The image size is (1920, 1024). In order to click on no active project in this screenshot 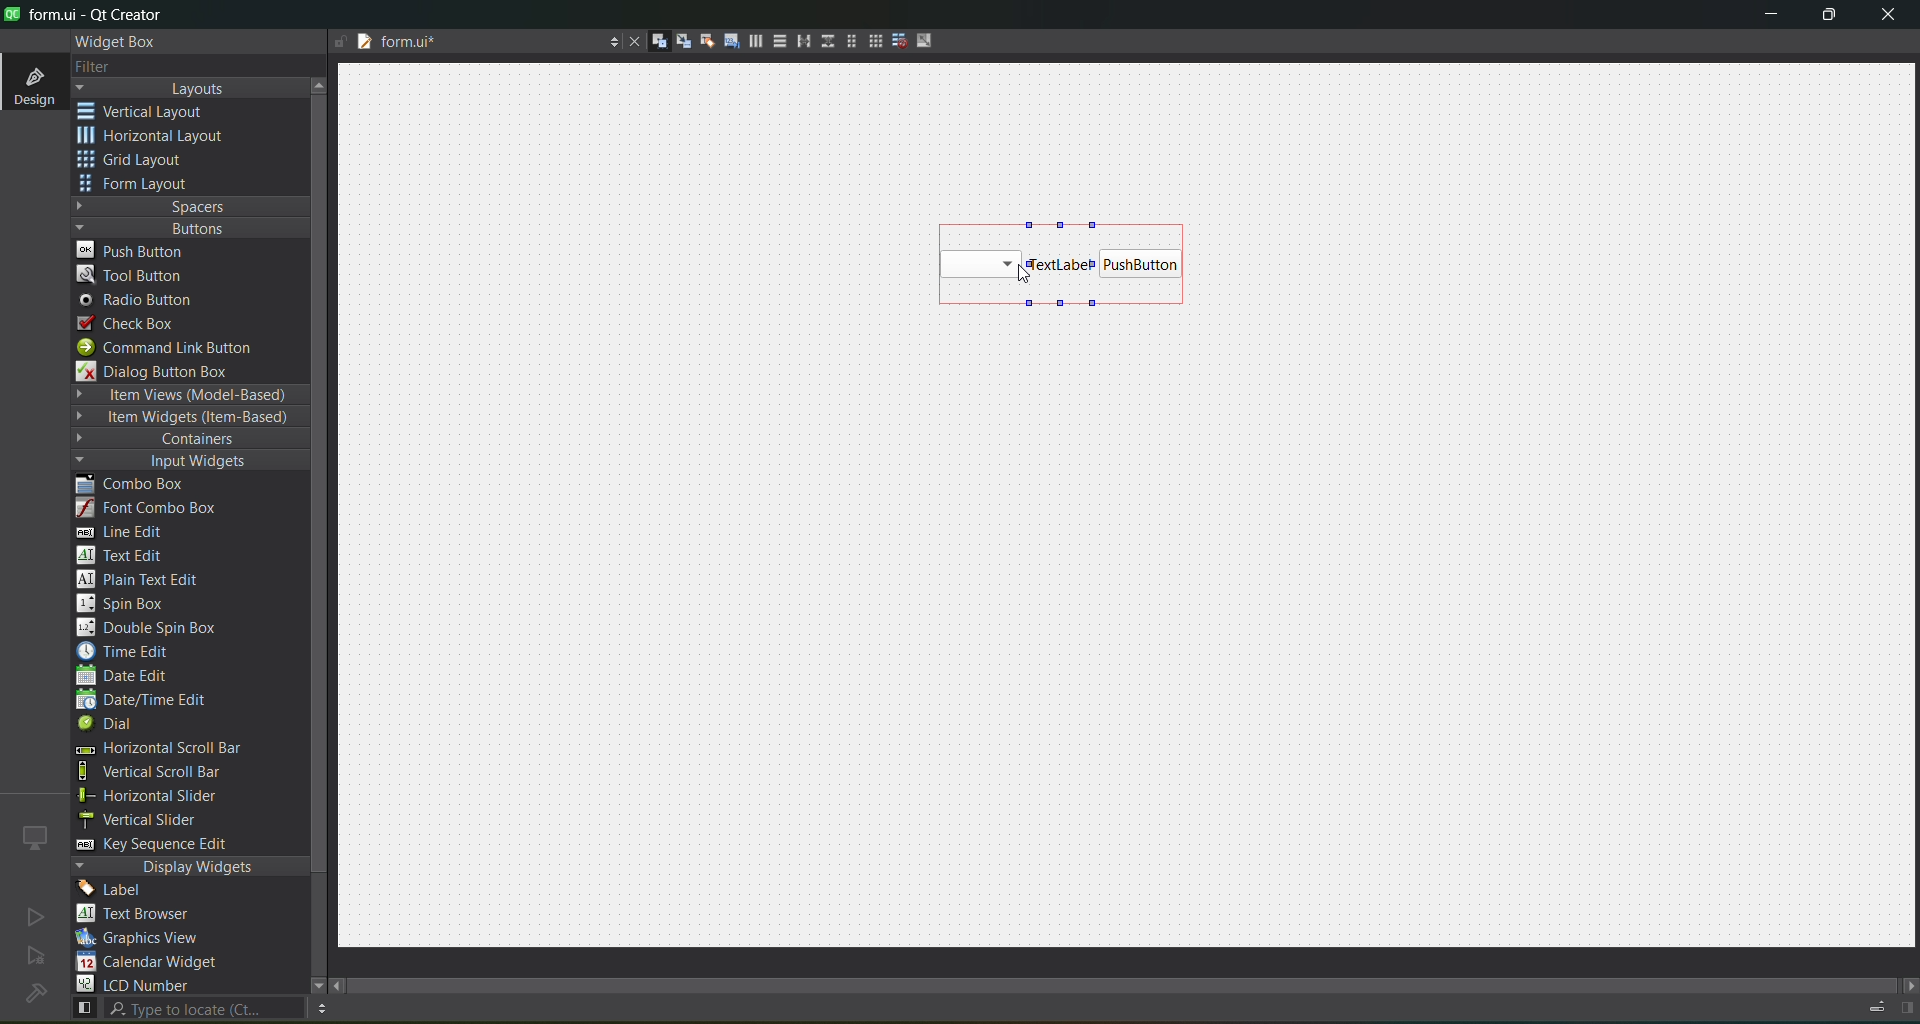, I will do `click(35, 916)`.